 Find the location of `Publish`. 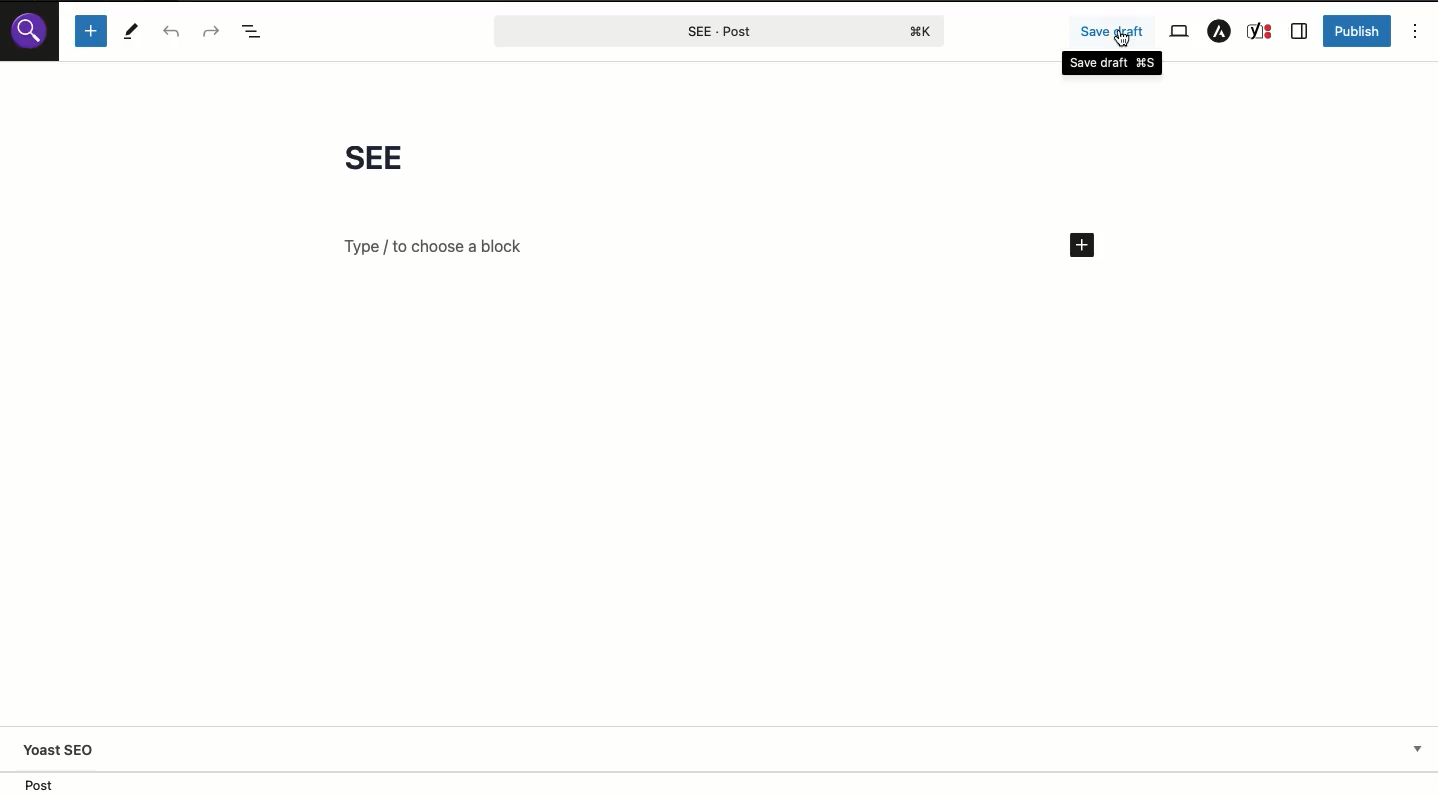

Publish is located at coordinates (1357, 31).